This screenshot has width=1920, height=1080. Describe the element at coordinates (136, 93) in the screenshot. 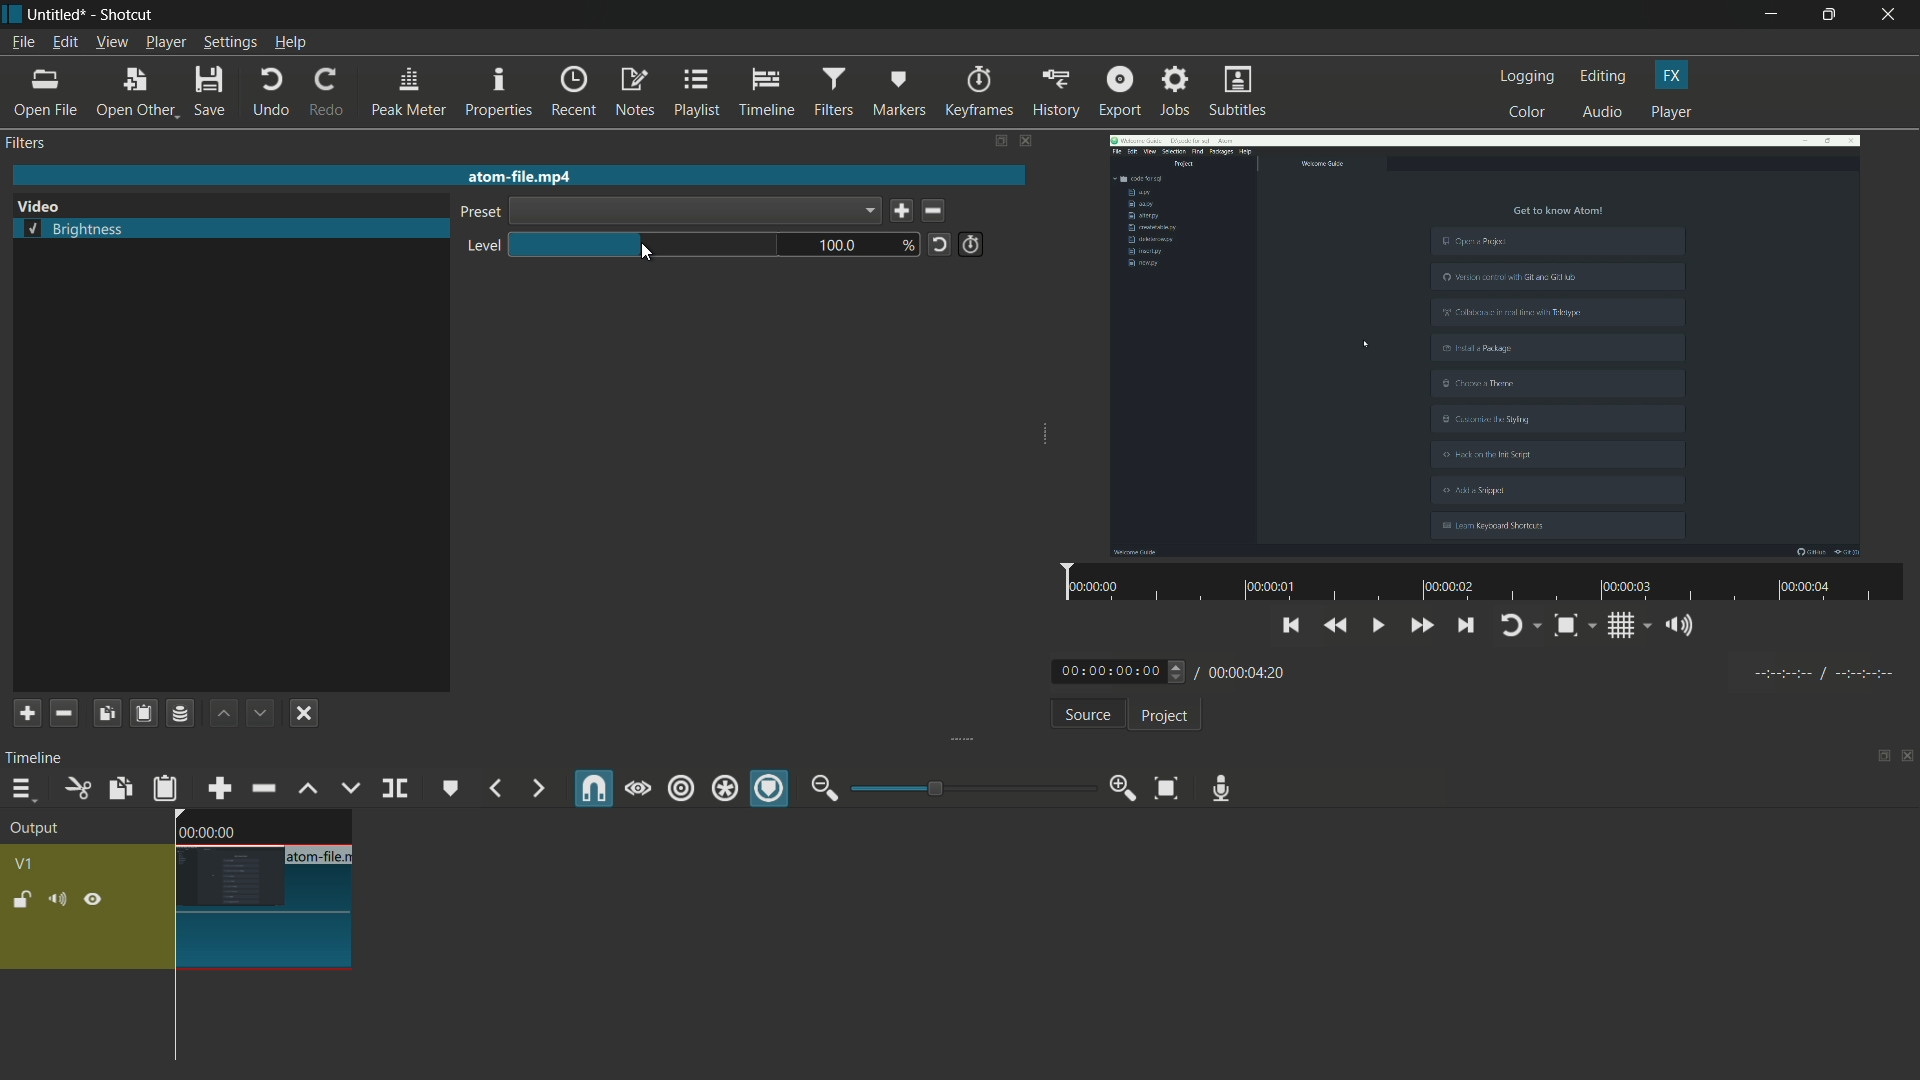

I see `open other` at that location.